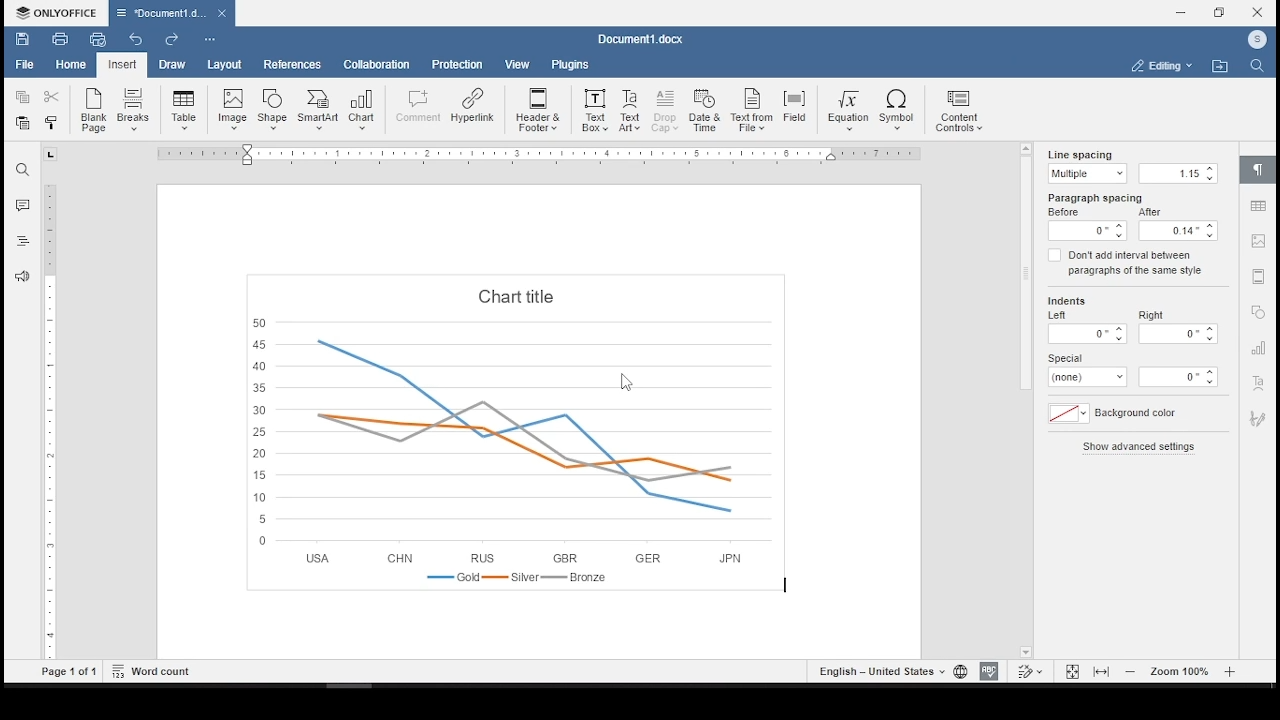 The width and height of the screenshot is (1280, 720). I want to click on collaboration, so click(379, 66).